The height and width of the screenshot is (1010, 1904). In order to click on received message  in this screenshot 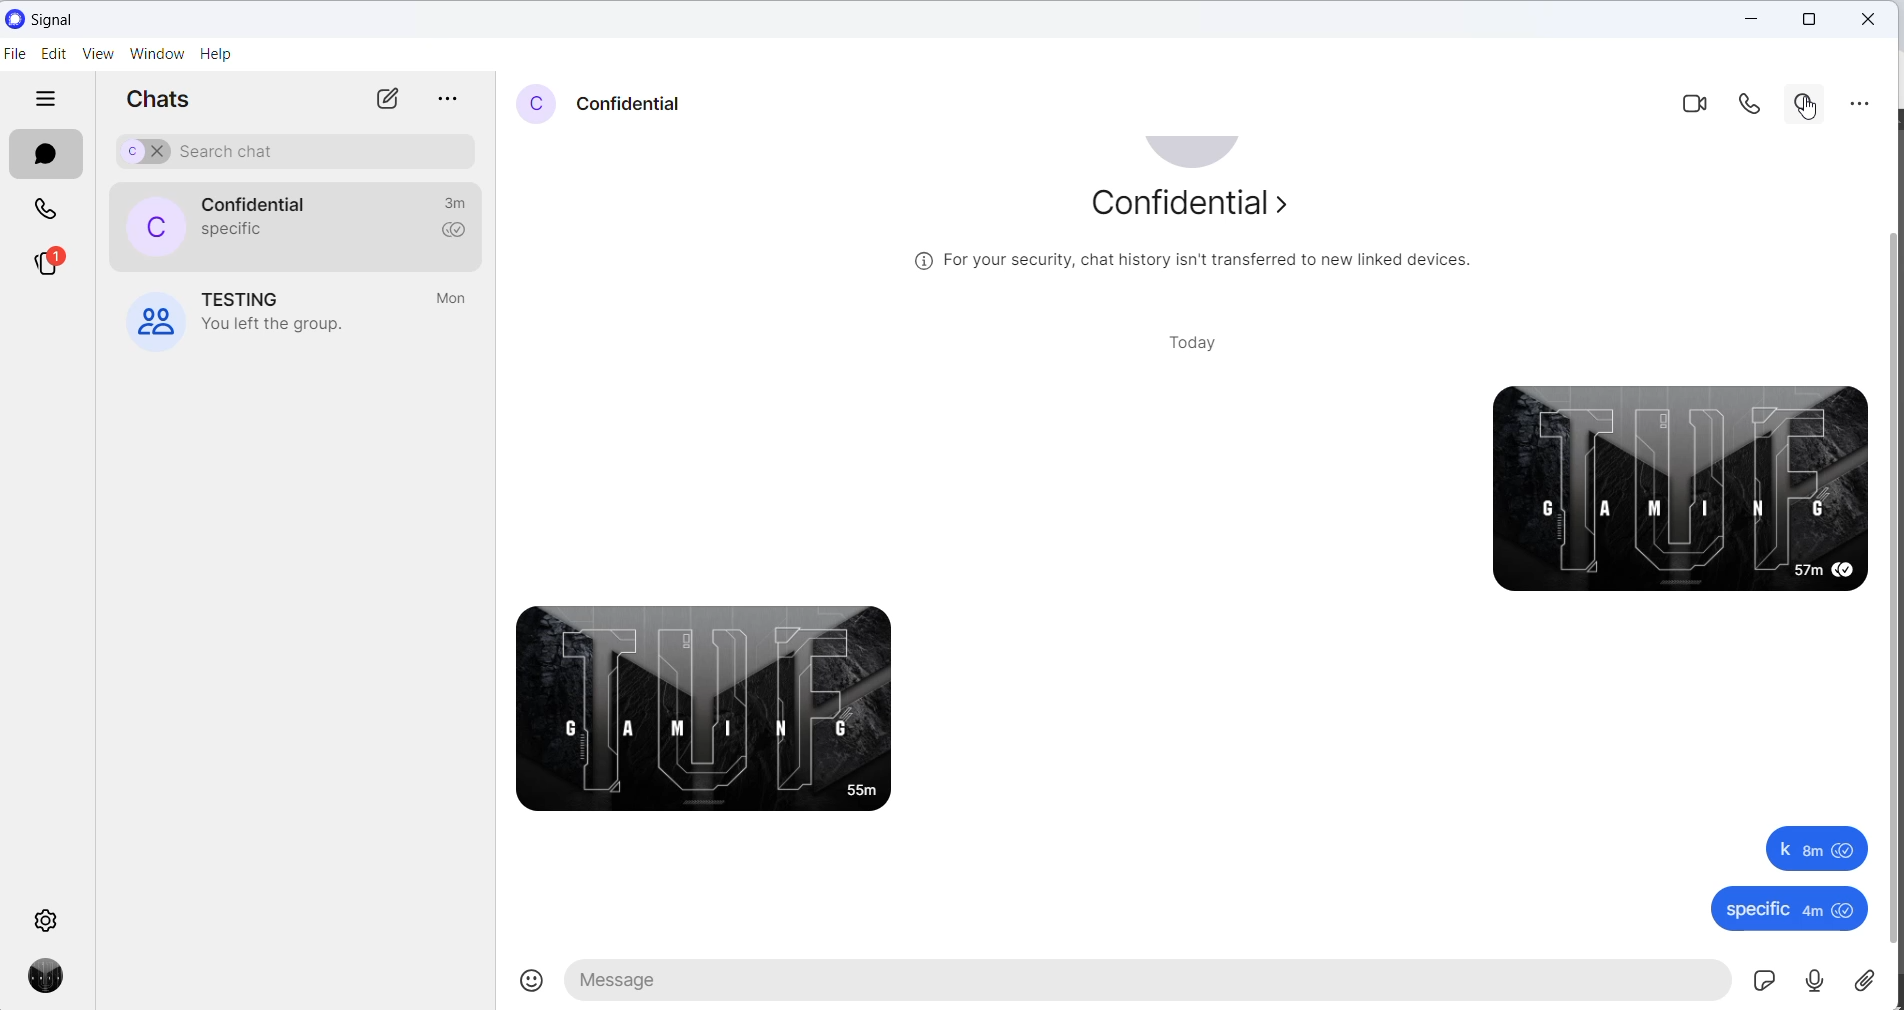, I will do `click(723, 713)`.